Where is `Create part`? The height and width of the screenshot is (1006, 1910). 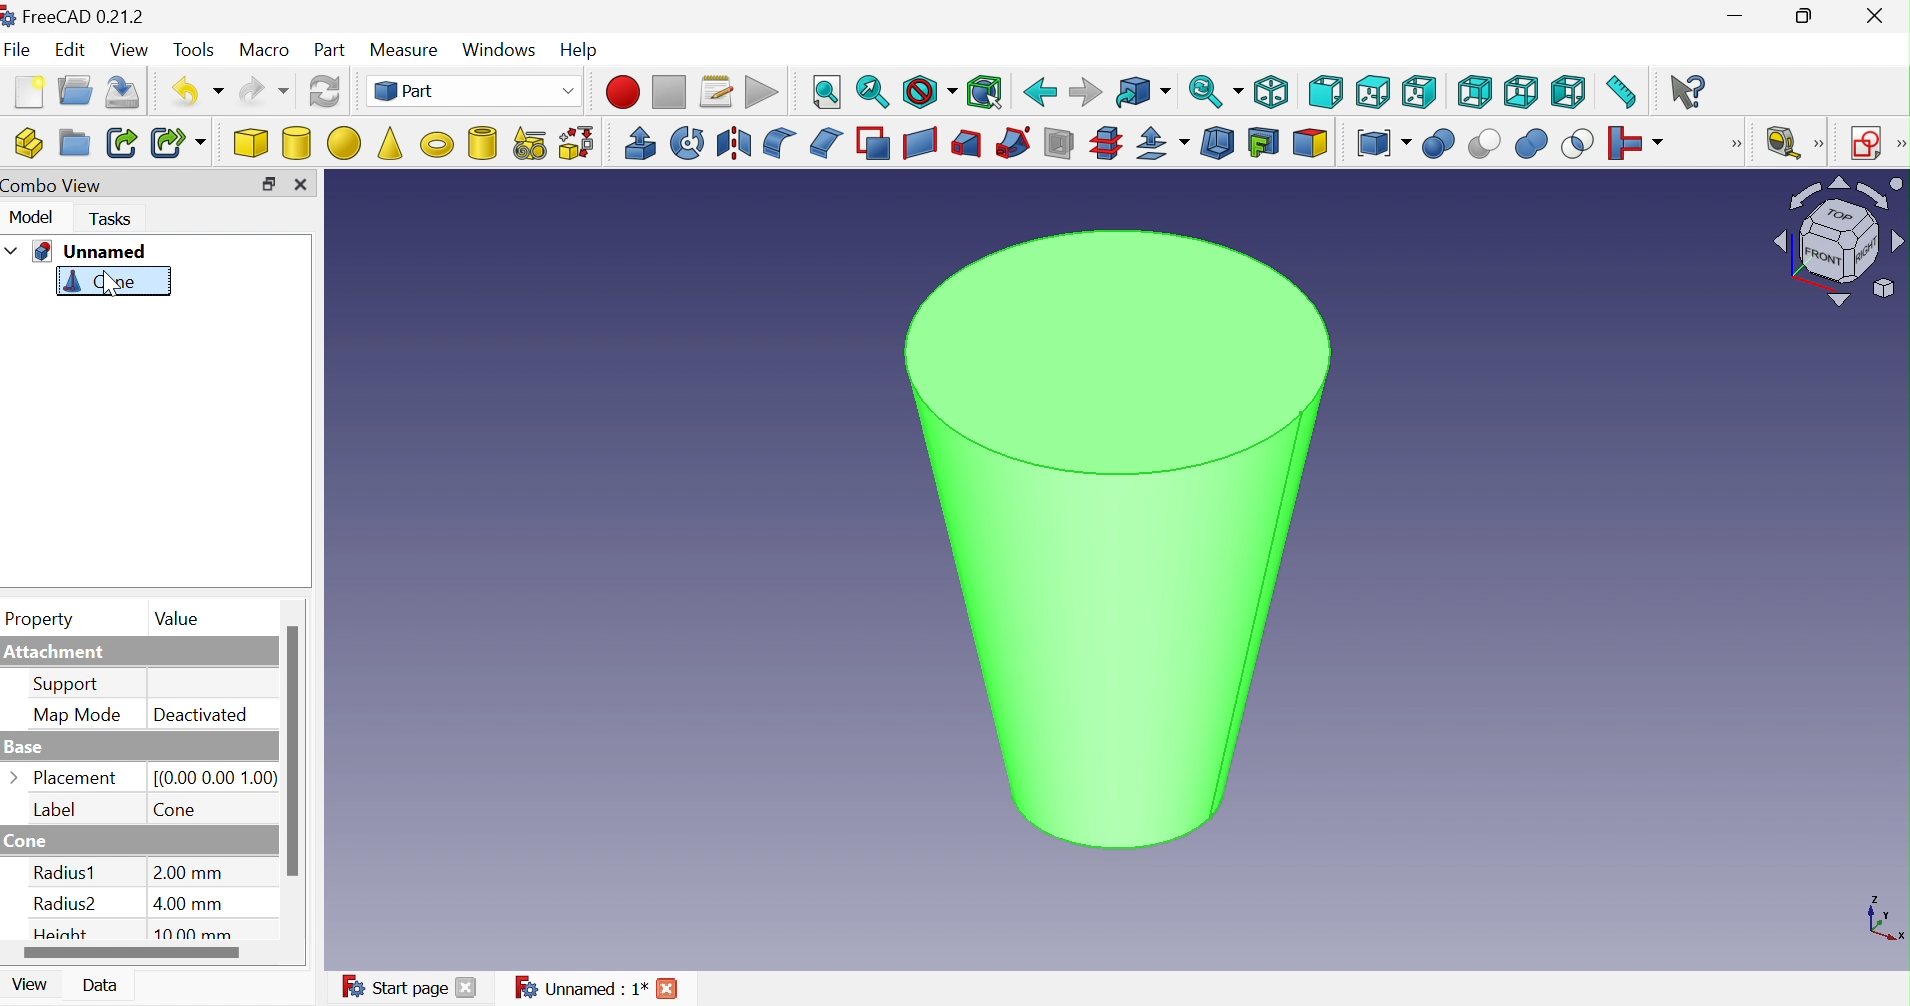 Create part is located at coordinates (29, 140).